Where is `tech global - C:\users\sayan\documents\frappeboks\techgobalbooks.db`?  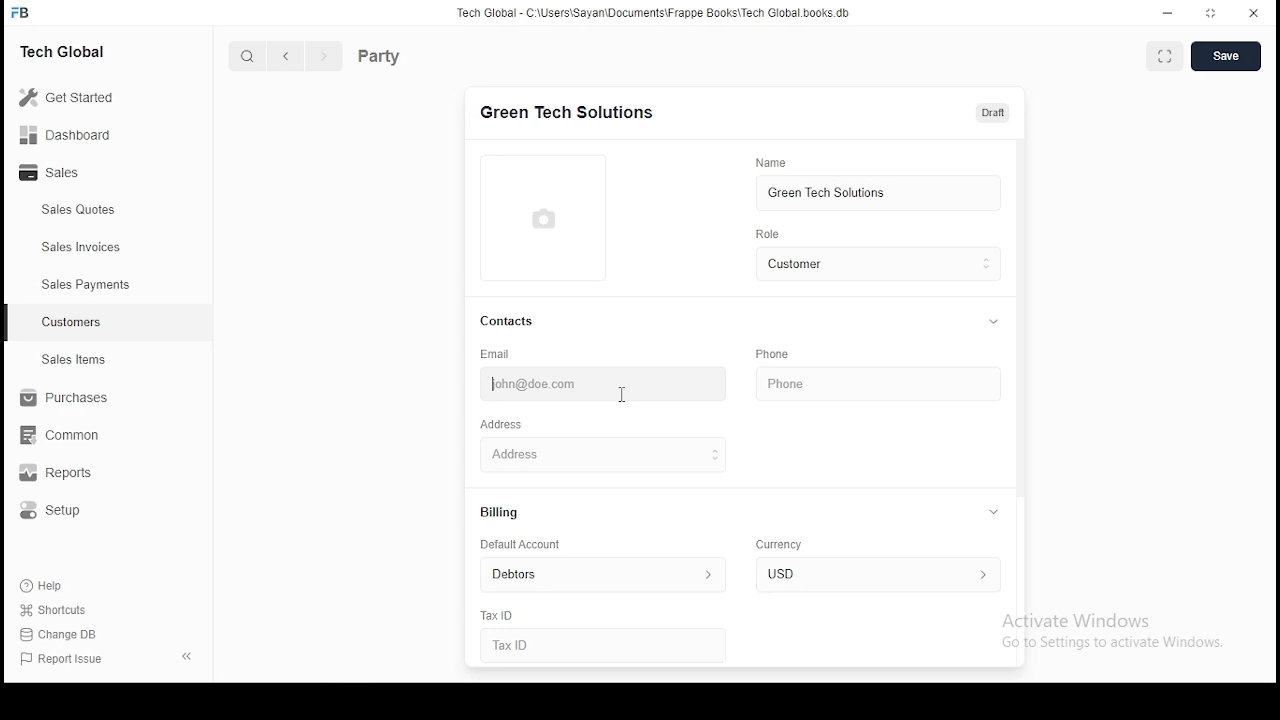
tech global - C:\users\sayan\documents\frappeboks\techgobalbooks.db is located at coordinates (655, 13).